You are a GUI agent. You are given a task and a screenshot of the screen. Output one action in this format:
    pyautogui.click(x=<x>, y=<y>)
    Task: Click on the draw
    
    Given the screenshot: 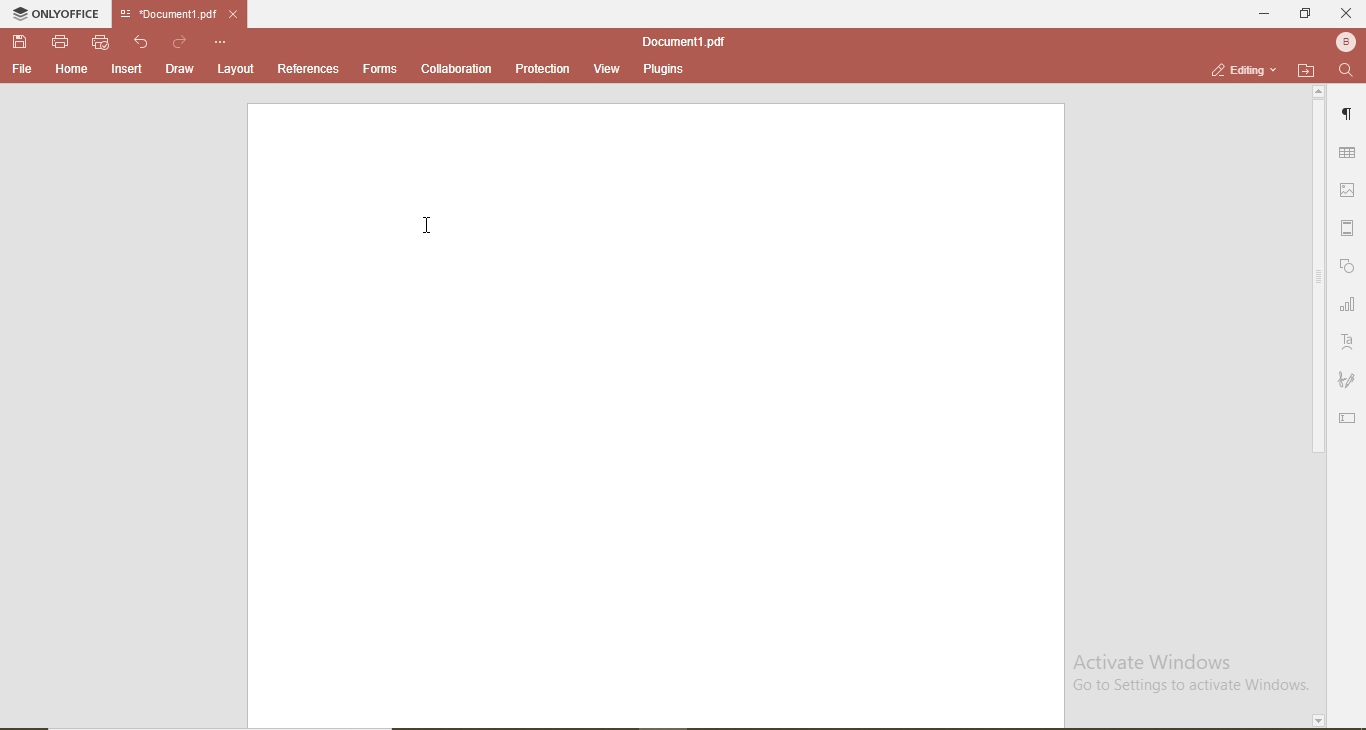 What is the action you would take?
    pyautogui.click(x=179, y=69)
    